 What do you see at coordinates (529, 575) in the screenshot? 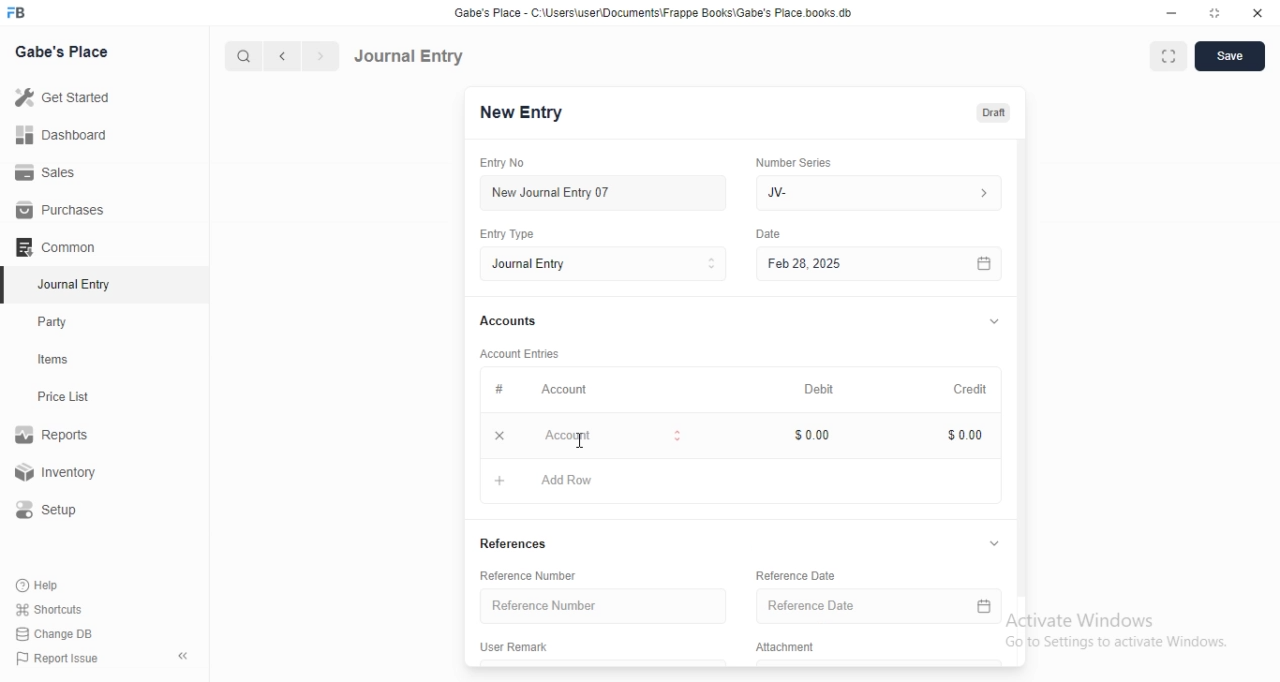
I see `‘Reference Number` at bounding box center [529, 575].